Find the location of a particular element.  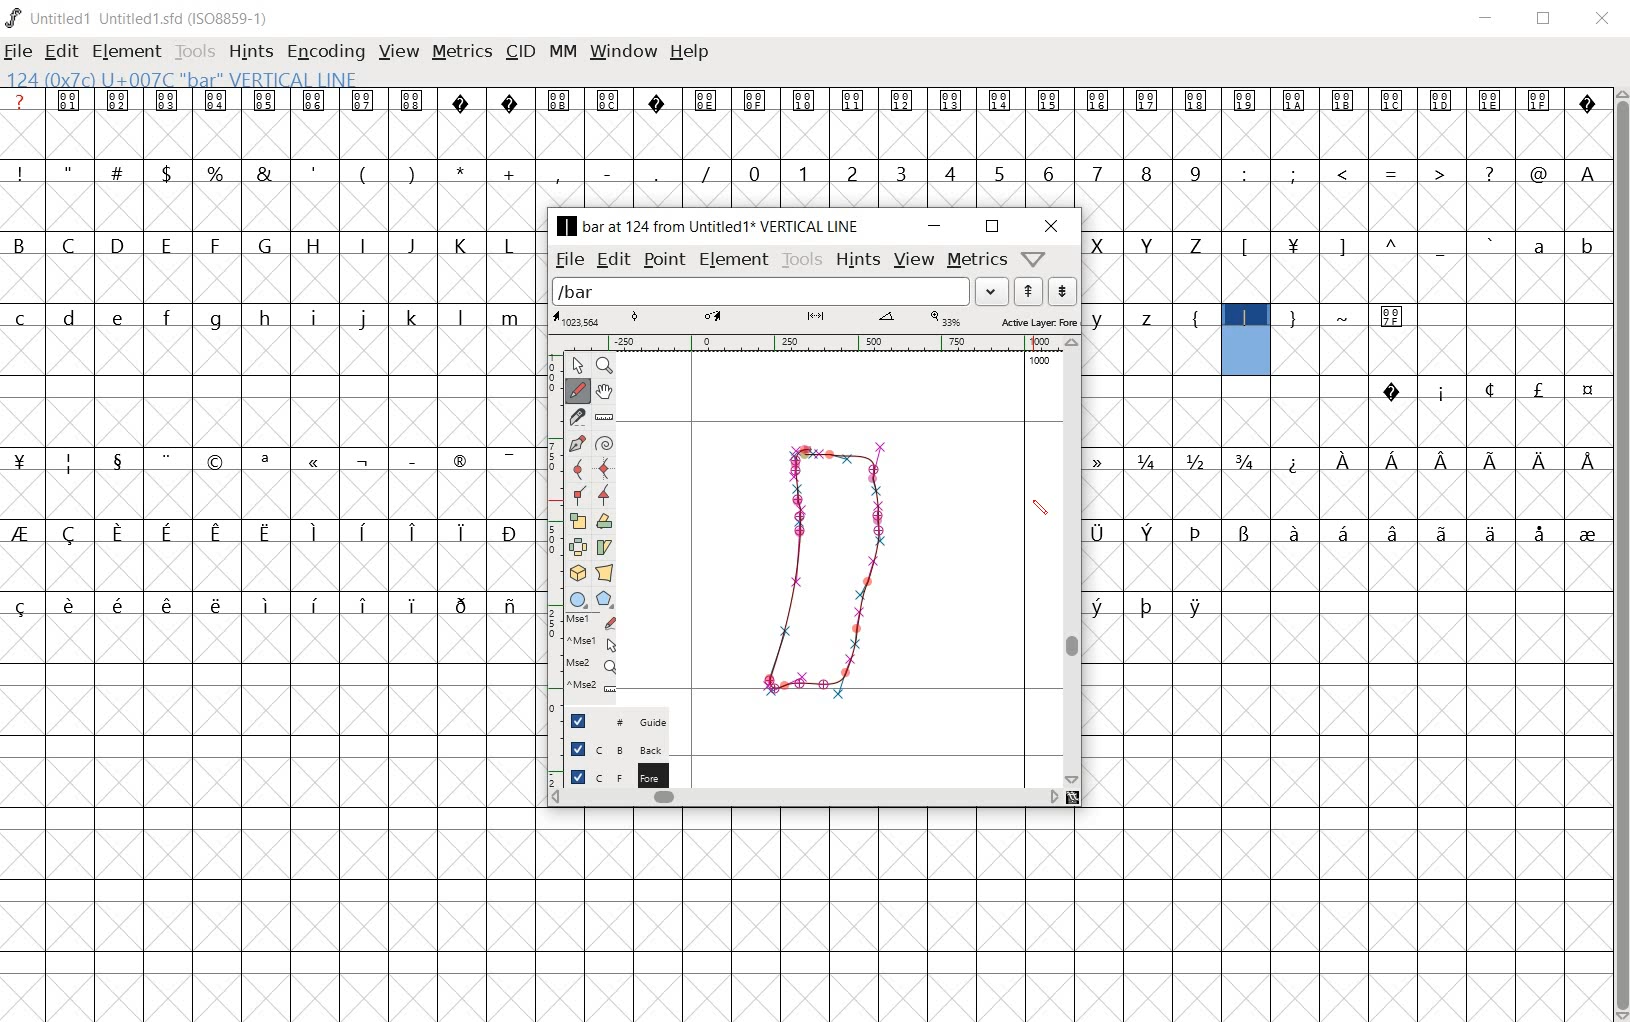

numbers and special letters is located at coordinates (1345, 460).